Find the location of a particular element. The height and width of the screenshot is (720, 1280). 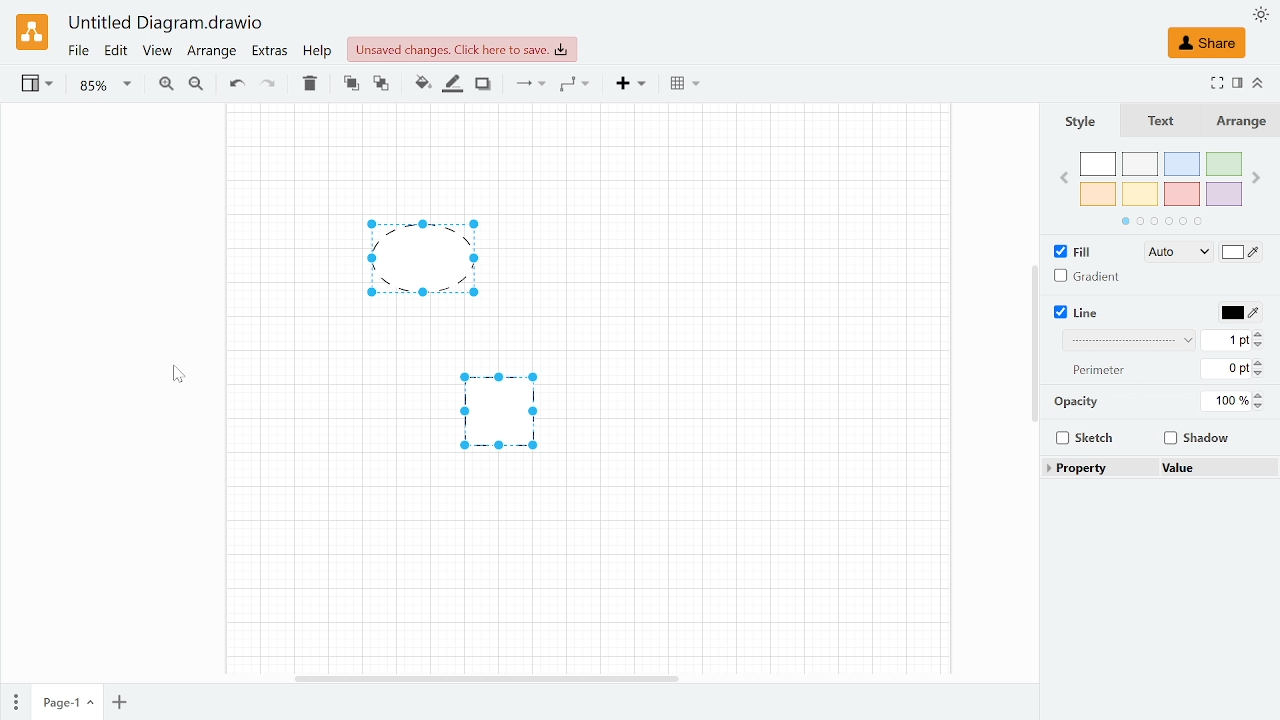

Current page is located at coordinates (66, 703).